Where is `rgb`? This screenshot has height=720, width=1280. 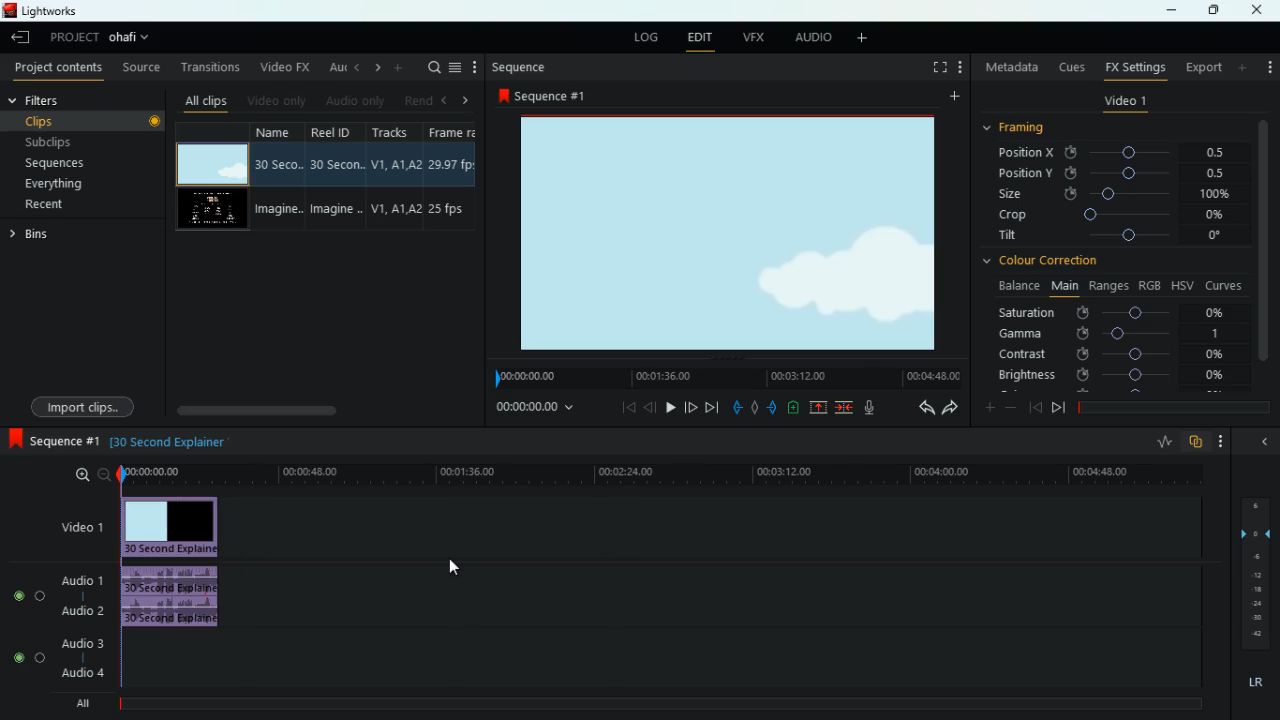
rgb is located at coordinates (1151, 284).